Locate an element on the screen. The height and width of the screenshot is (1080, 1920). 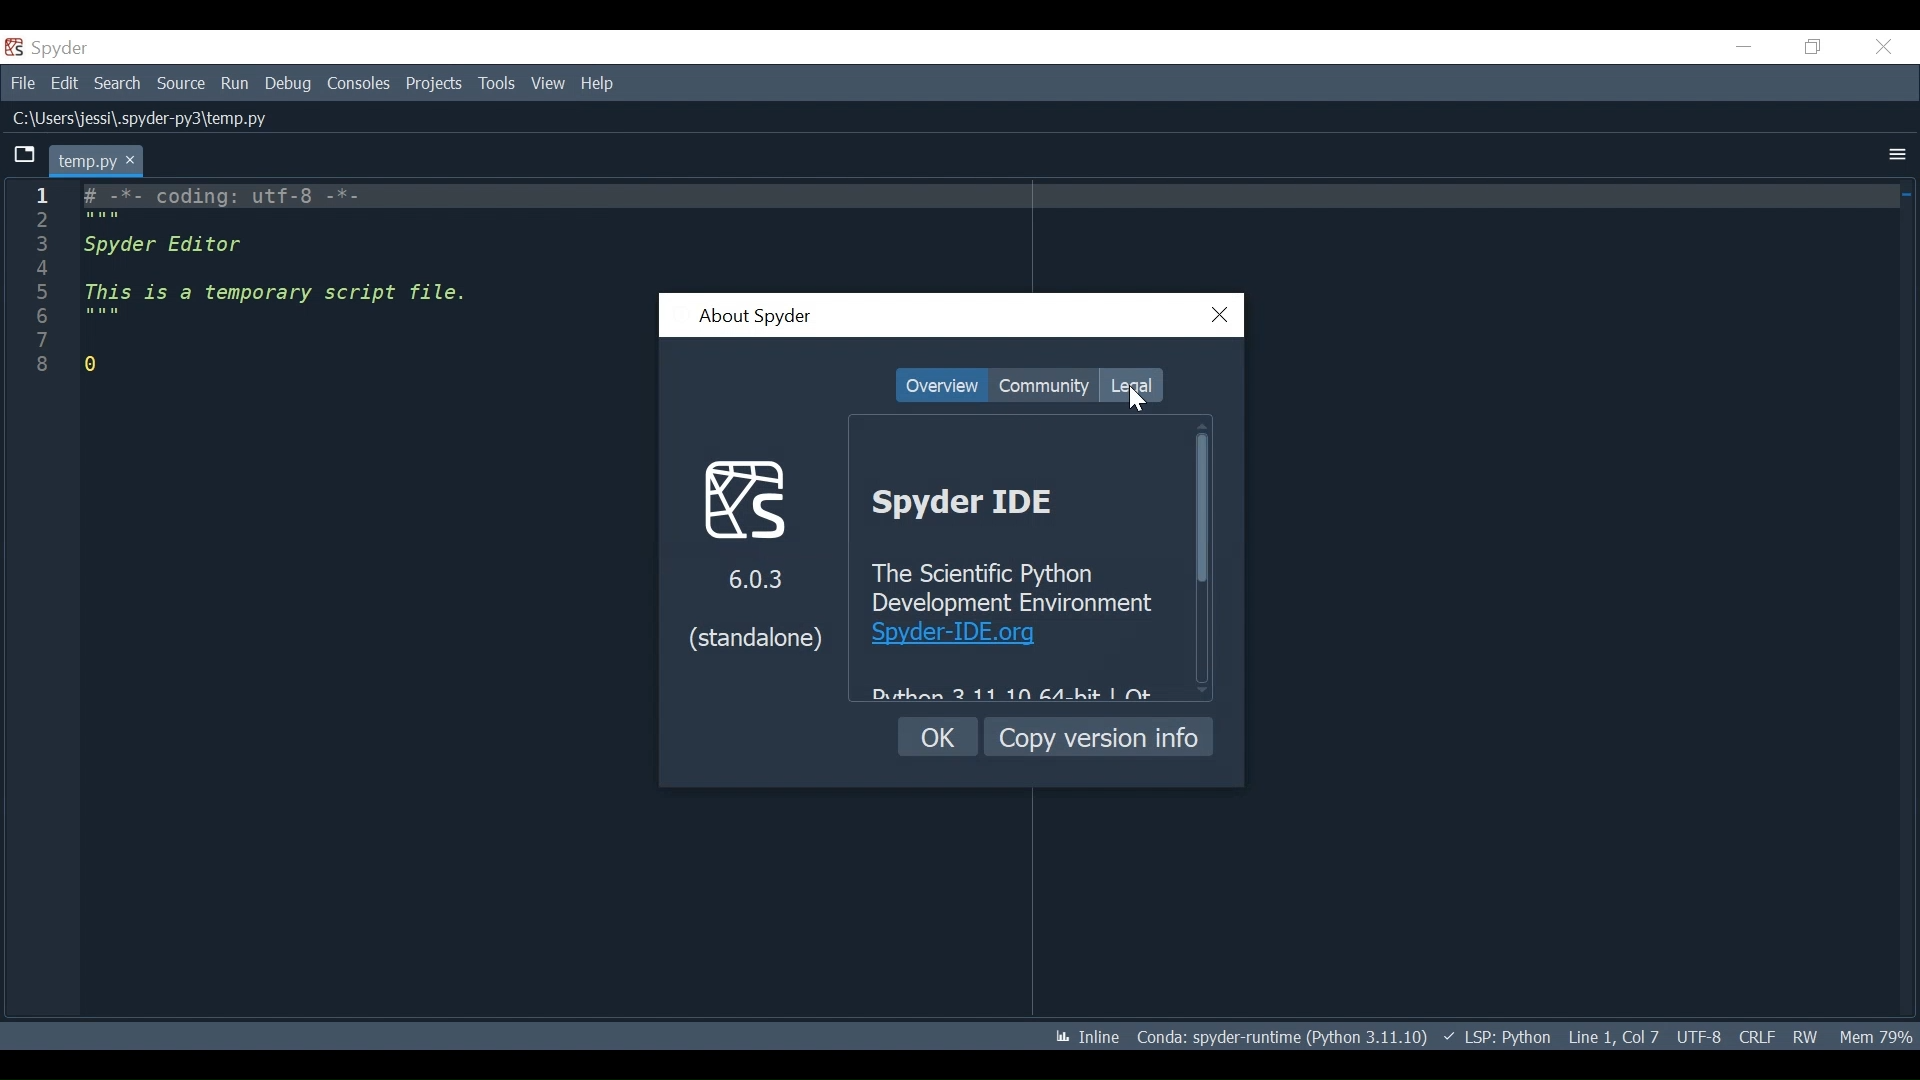
File is located at coordinates (20, 81).